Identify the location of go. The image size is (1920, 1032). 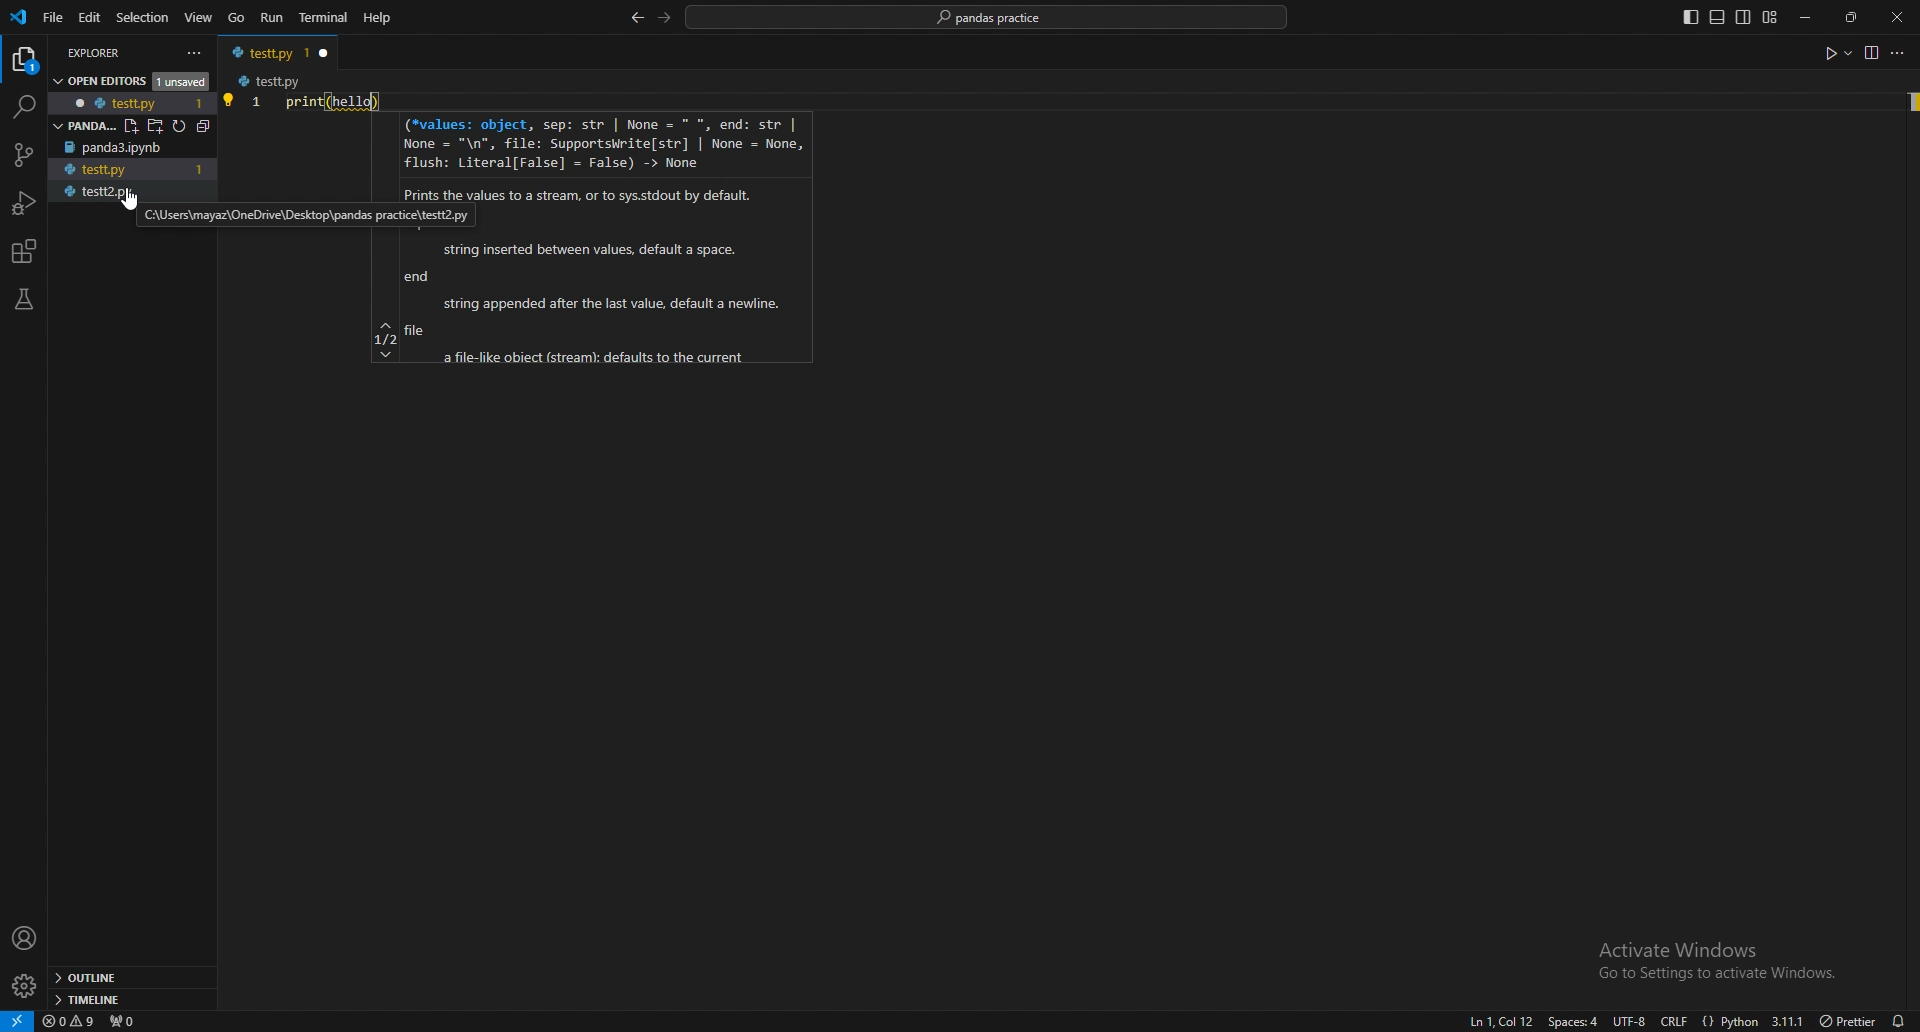
(236, 19).